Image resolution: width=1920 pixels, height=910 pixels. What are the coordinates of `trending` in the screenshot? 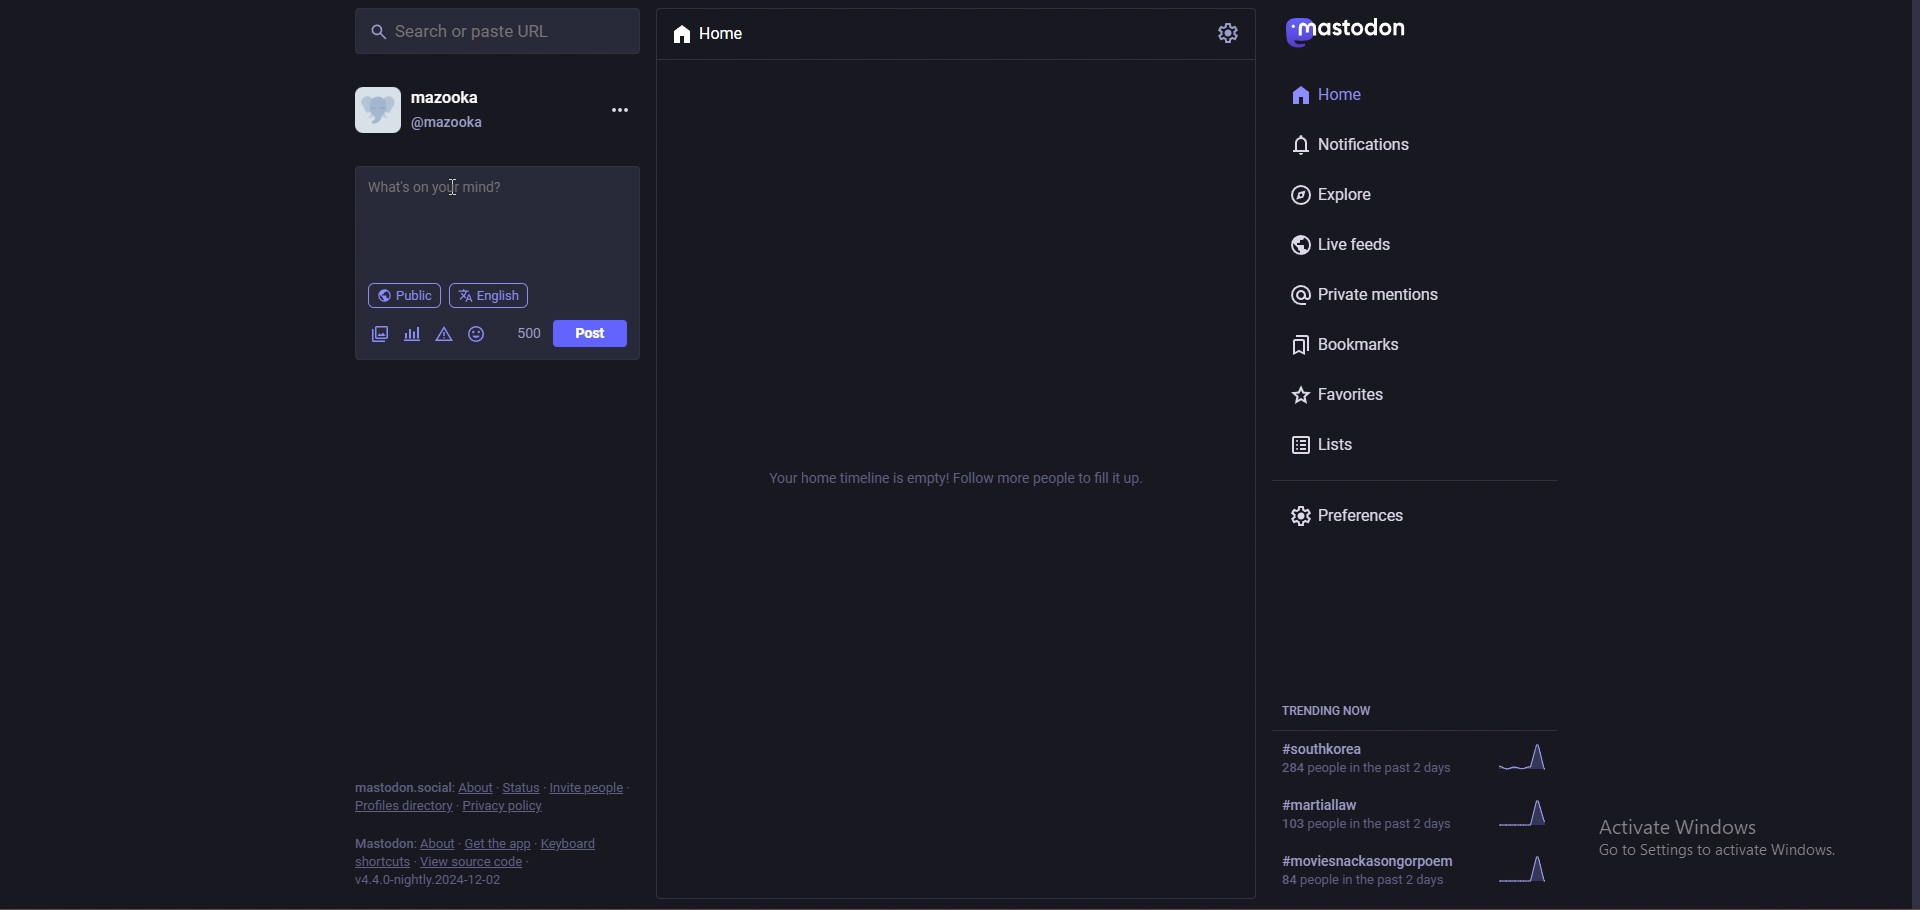 It's located at (1423, 868).